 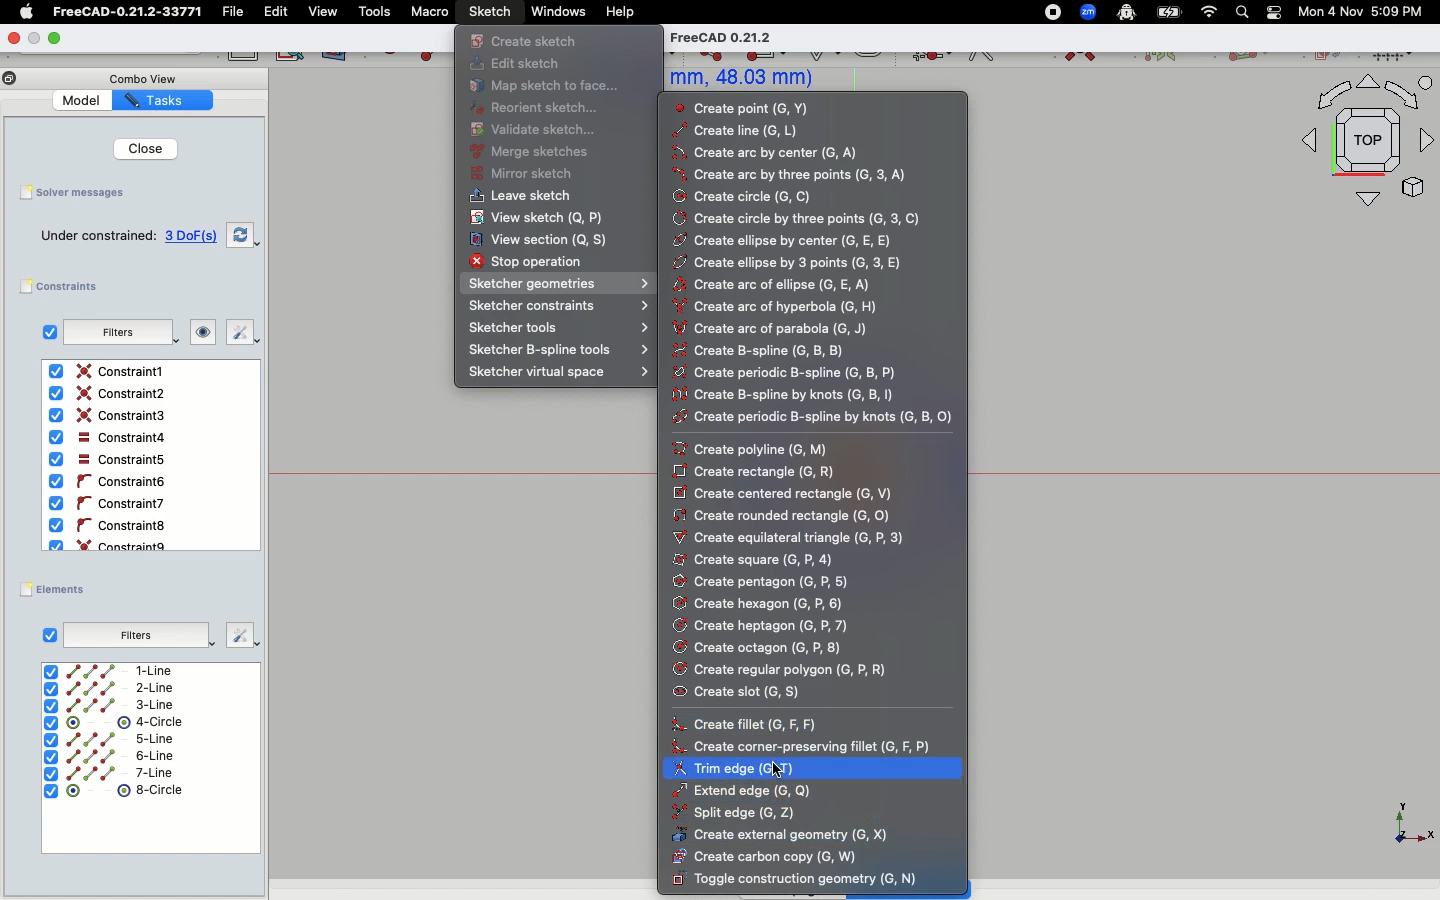 I want to click on view, so click(x=323, y=11).